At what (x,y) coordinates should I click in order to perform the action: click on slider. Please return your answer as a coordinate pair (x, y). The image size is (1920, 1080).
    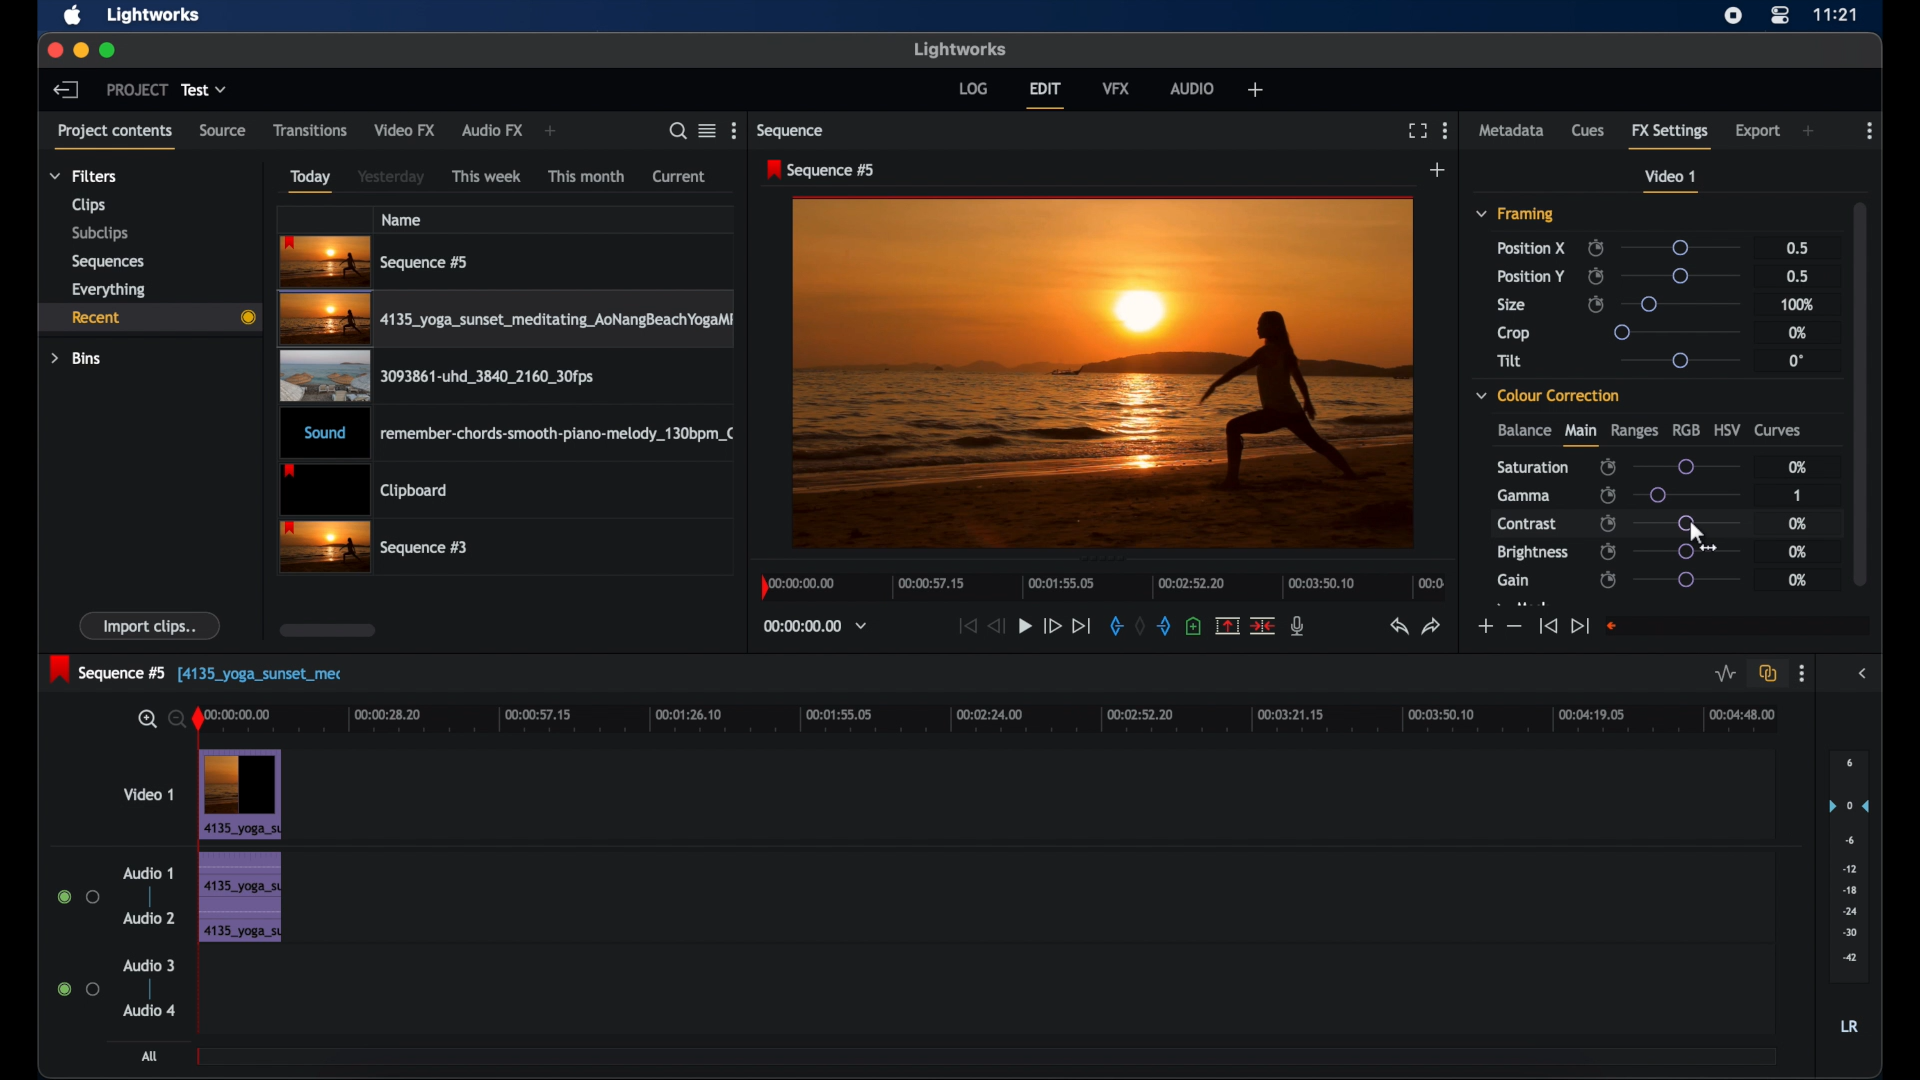
    Looking at the image, I should click on (1685, 552).